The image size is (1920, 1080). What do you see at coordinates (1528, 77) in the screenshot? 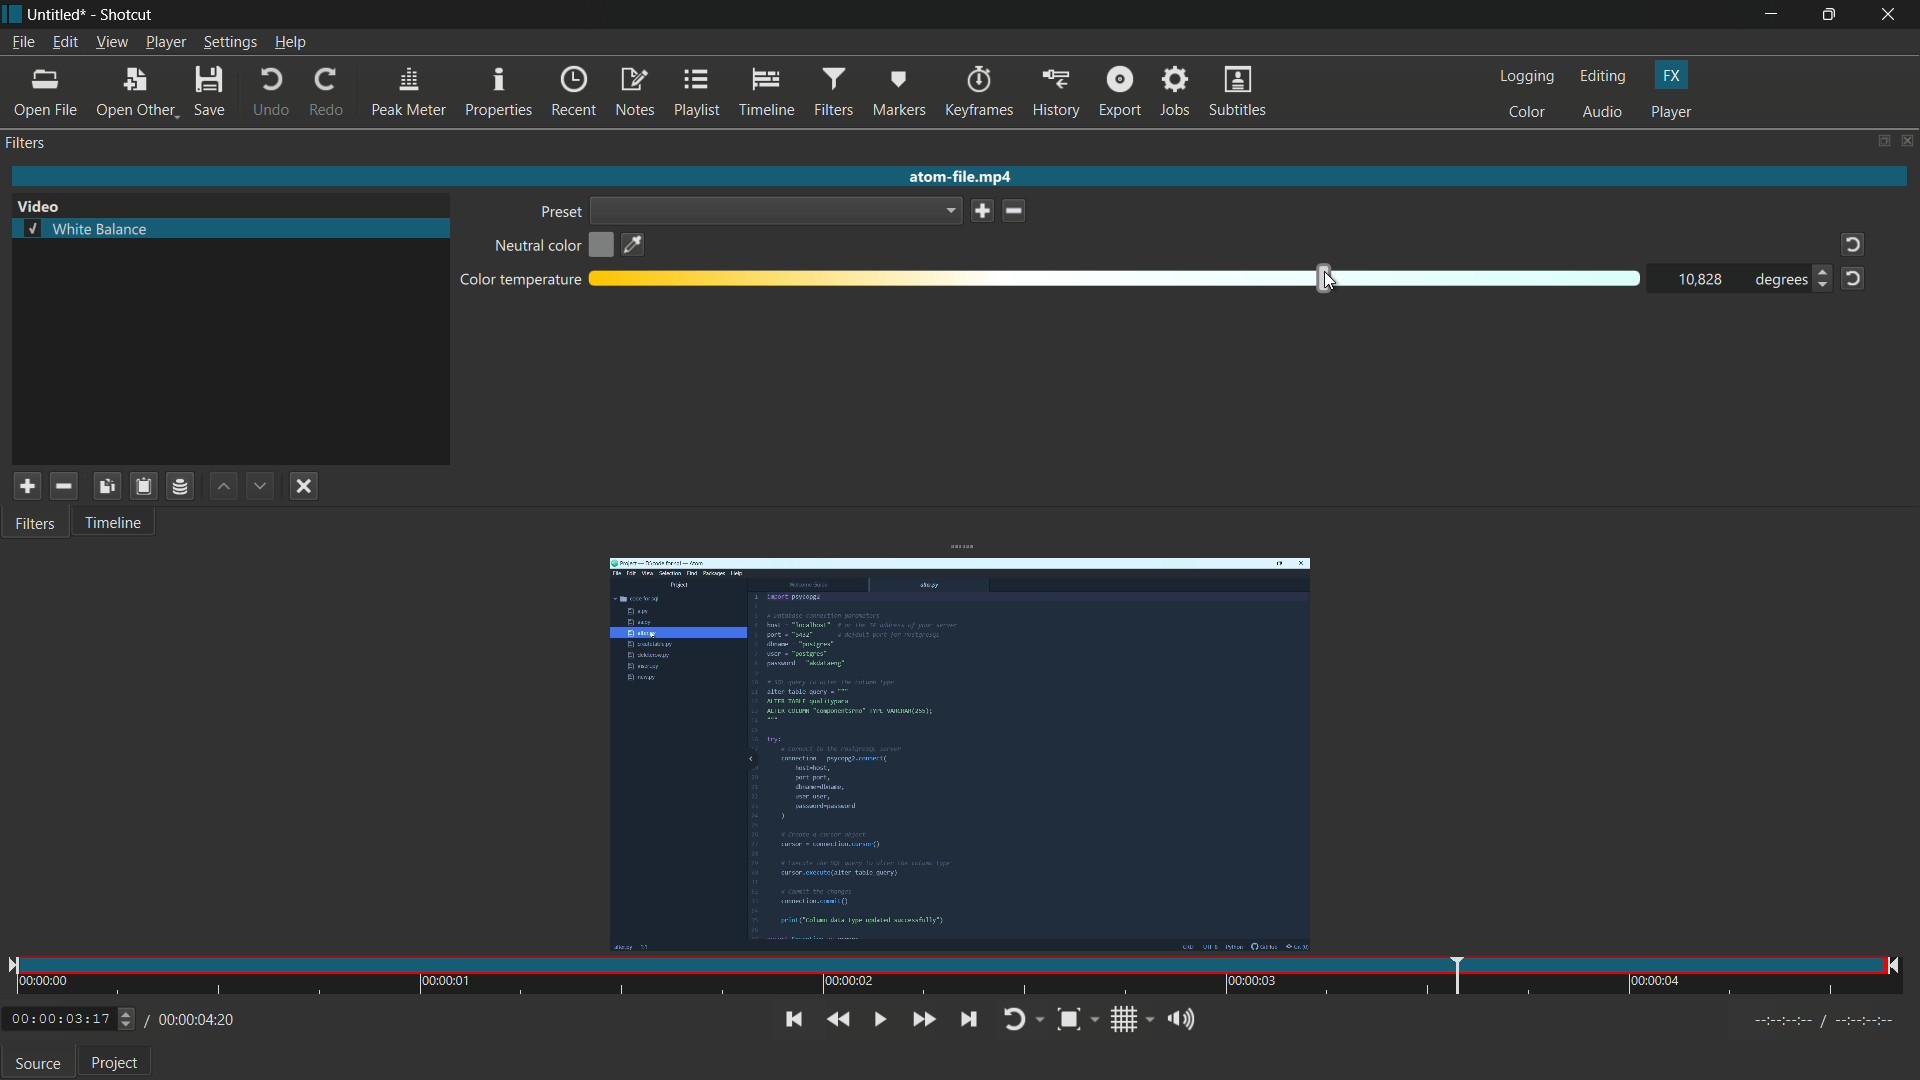
I see `logging` at bounding box center [1528, 77].